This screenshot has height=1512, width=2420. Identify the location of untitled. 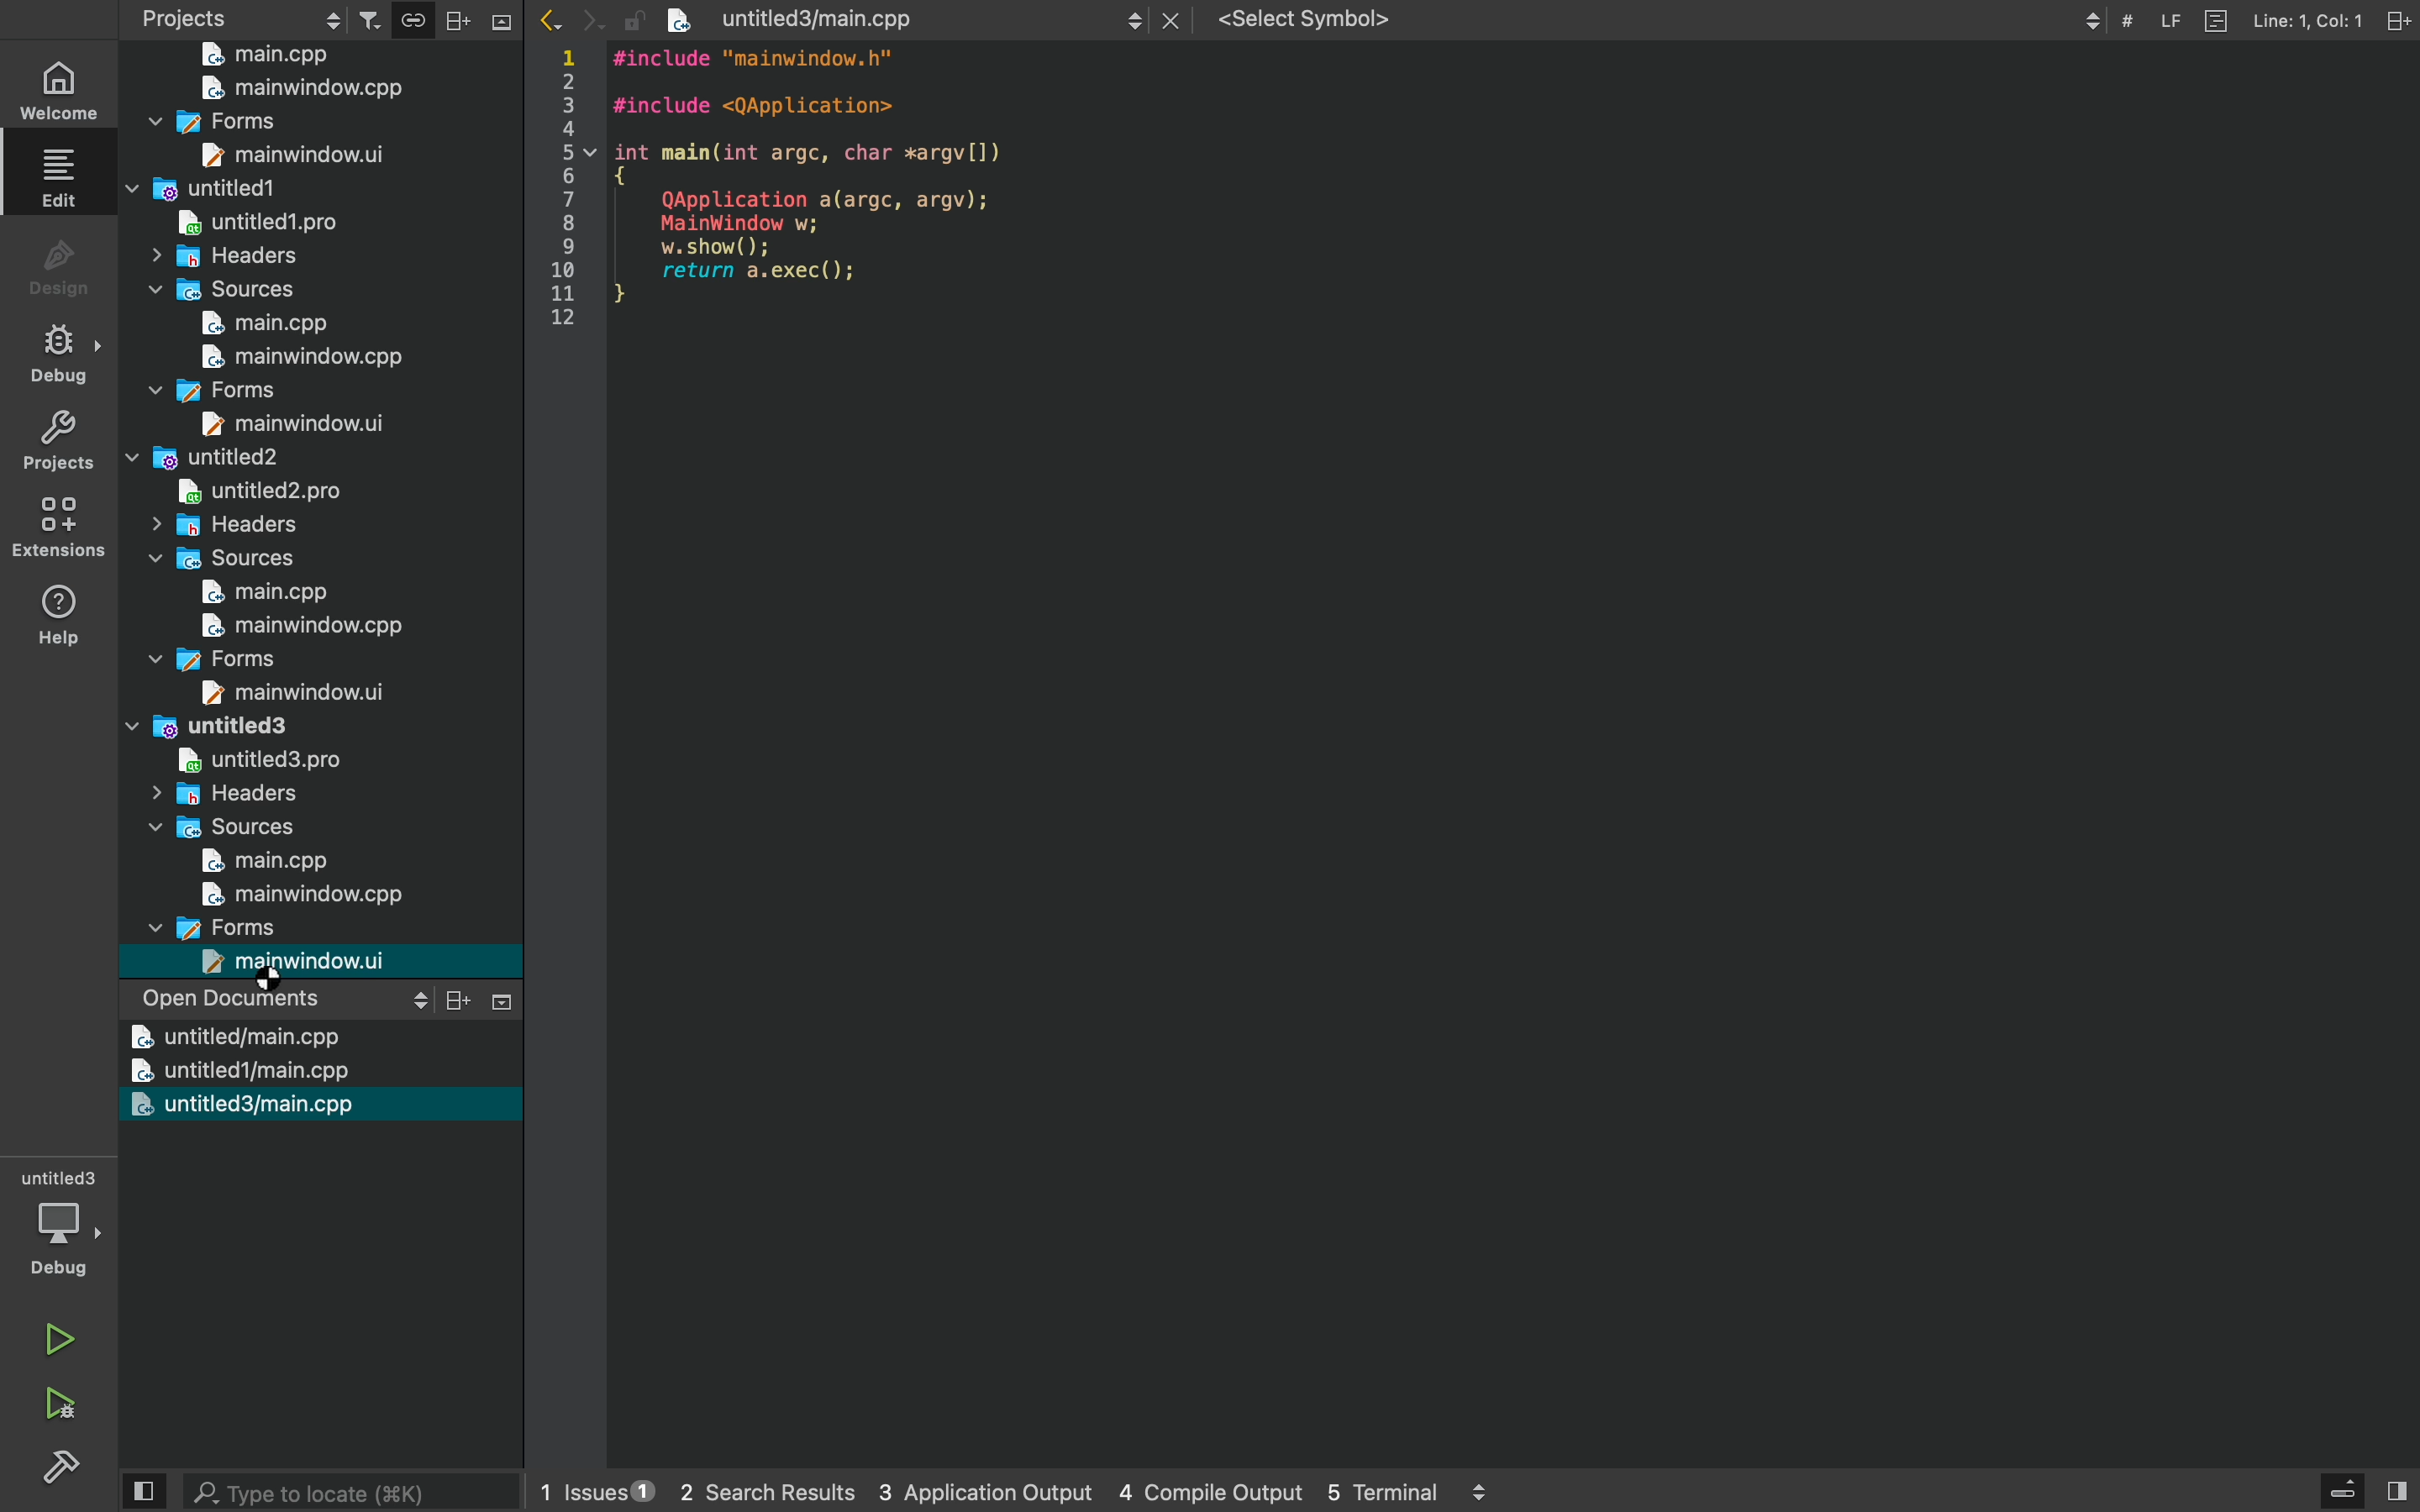
(246, 794).